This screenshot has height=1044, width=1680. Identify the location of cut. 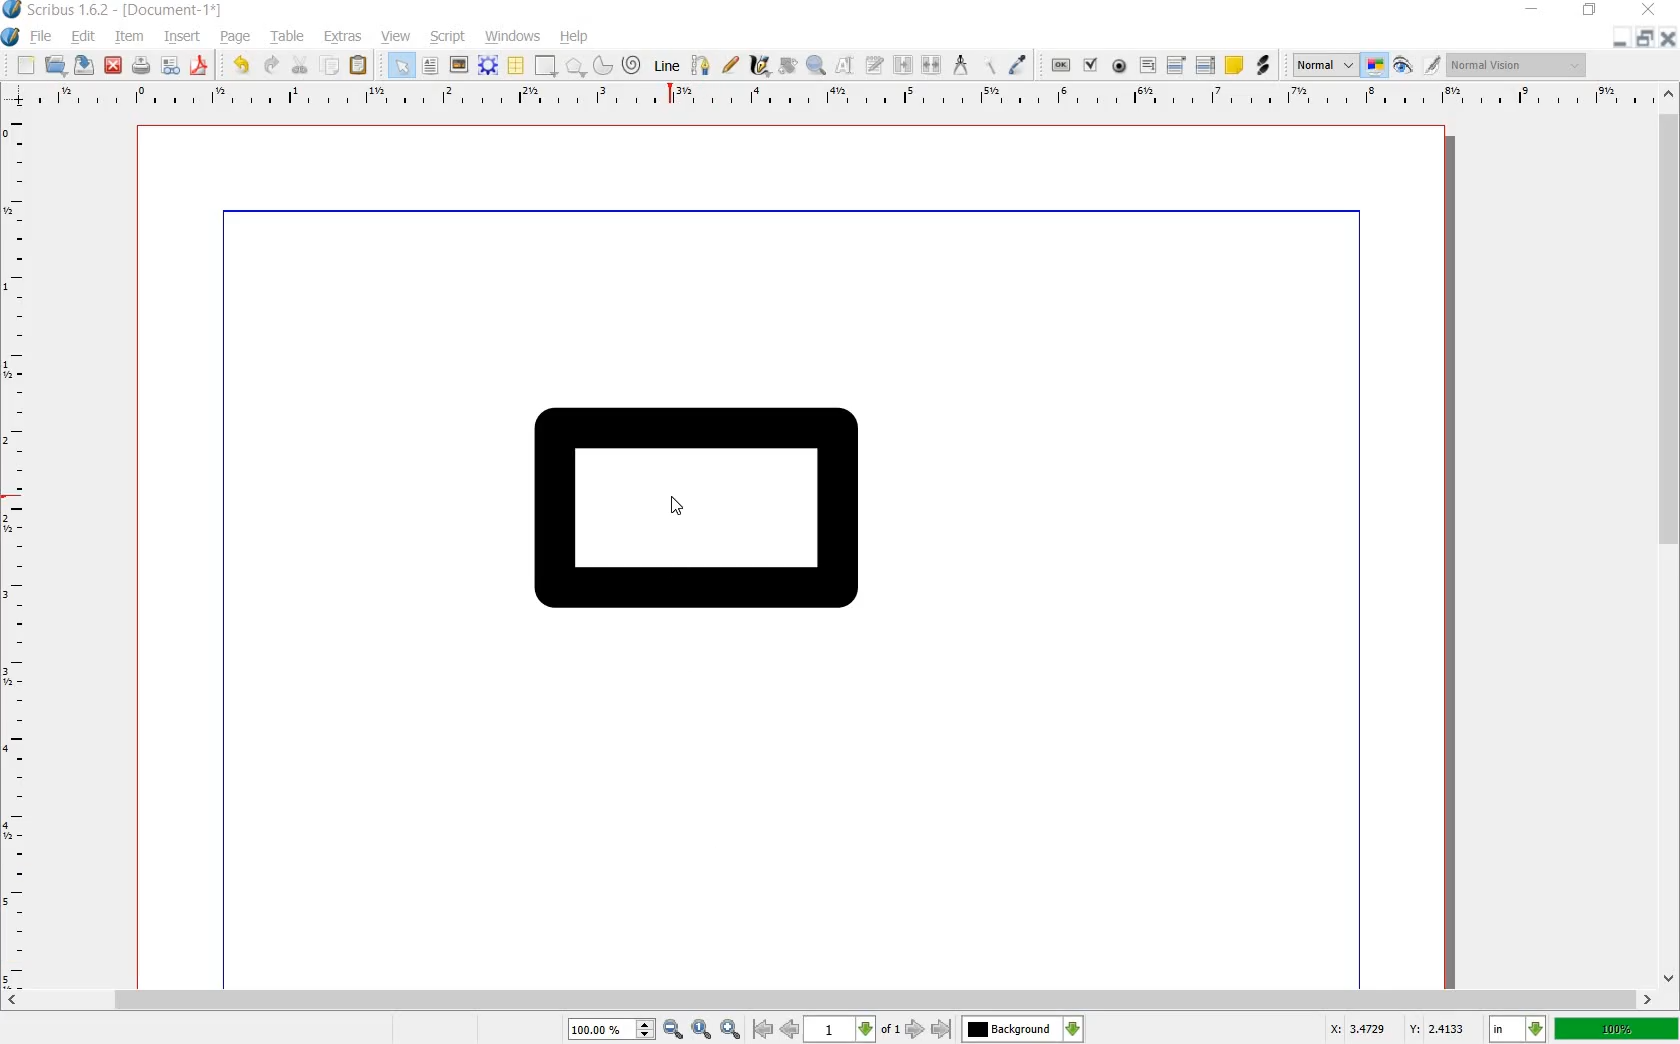
(298, 66).